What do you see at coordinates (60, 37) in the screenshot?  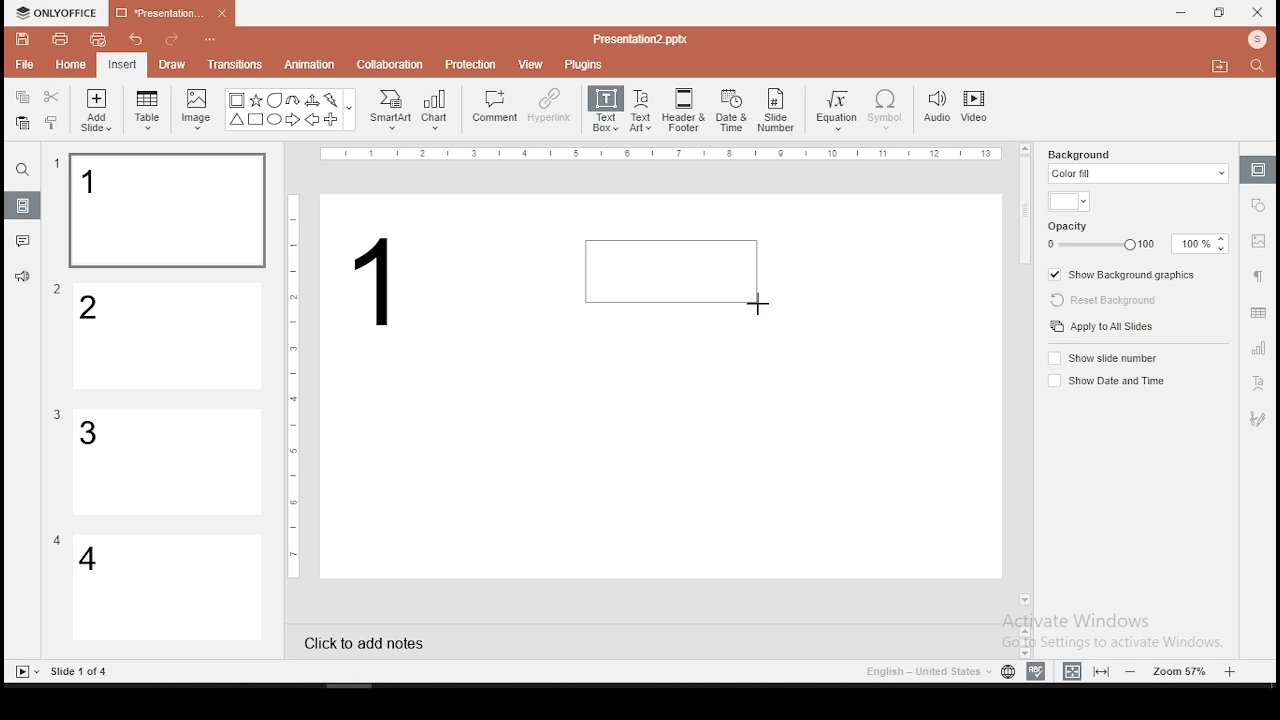 I see `print file` at bounding box center [60, 37].